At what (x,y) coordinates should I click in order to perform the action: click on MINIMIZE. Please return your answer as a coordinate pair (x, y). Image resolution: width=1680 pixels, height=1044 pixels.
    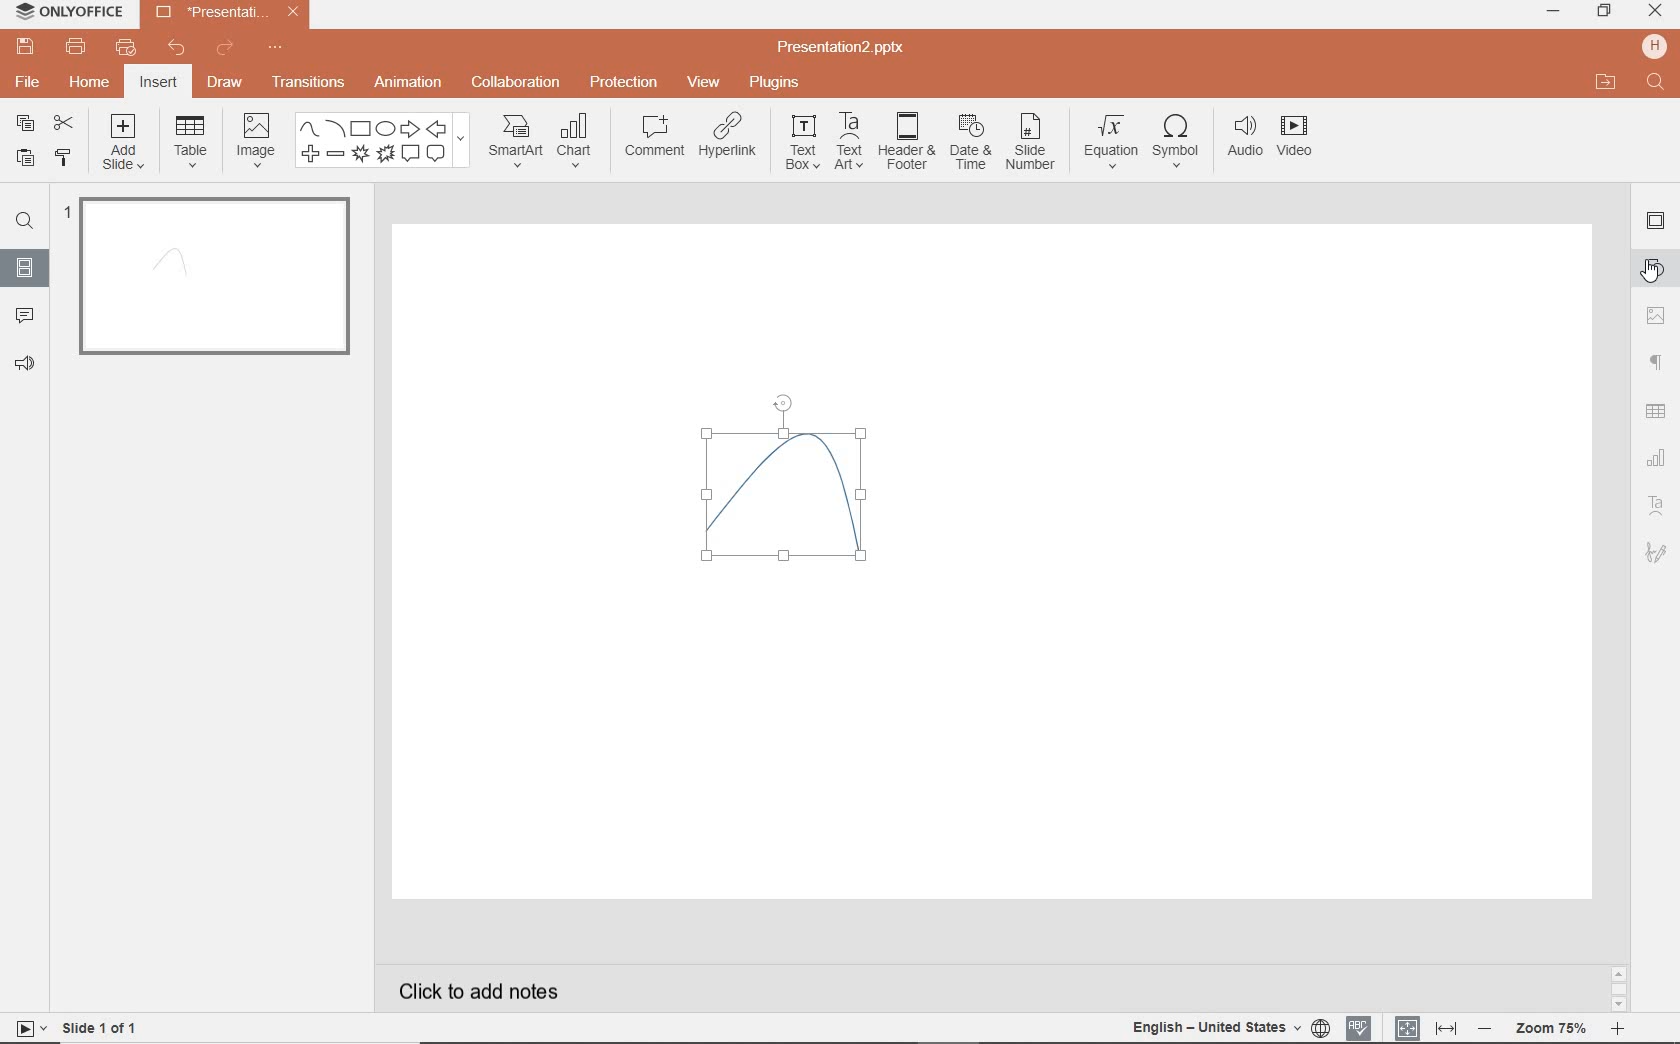
    Looking at the image, I should click on (1553, 12).